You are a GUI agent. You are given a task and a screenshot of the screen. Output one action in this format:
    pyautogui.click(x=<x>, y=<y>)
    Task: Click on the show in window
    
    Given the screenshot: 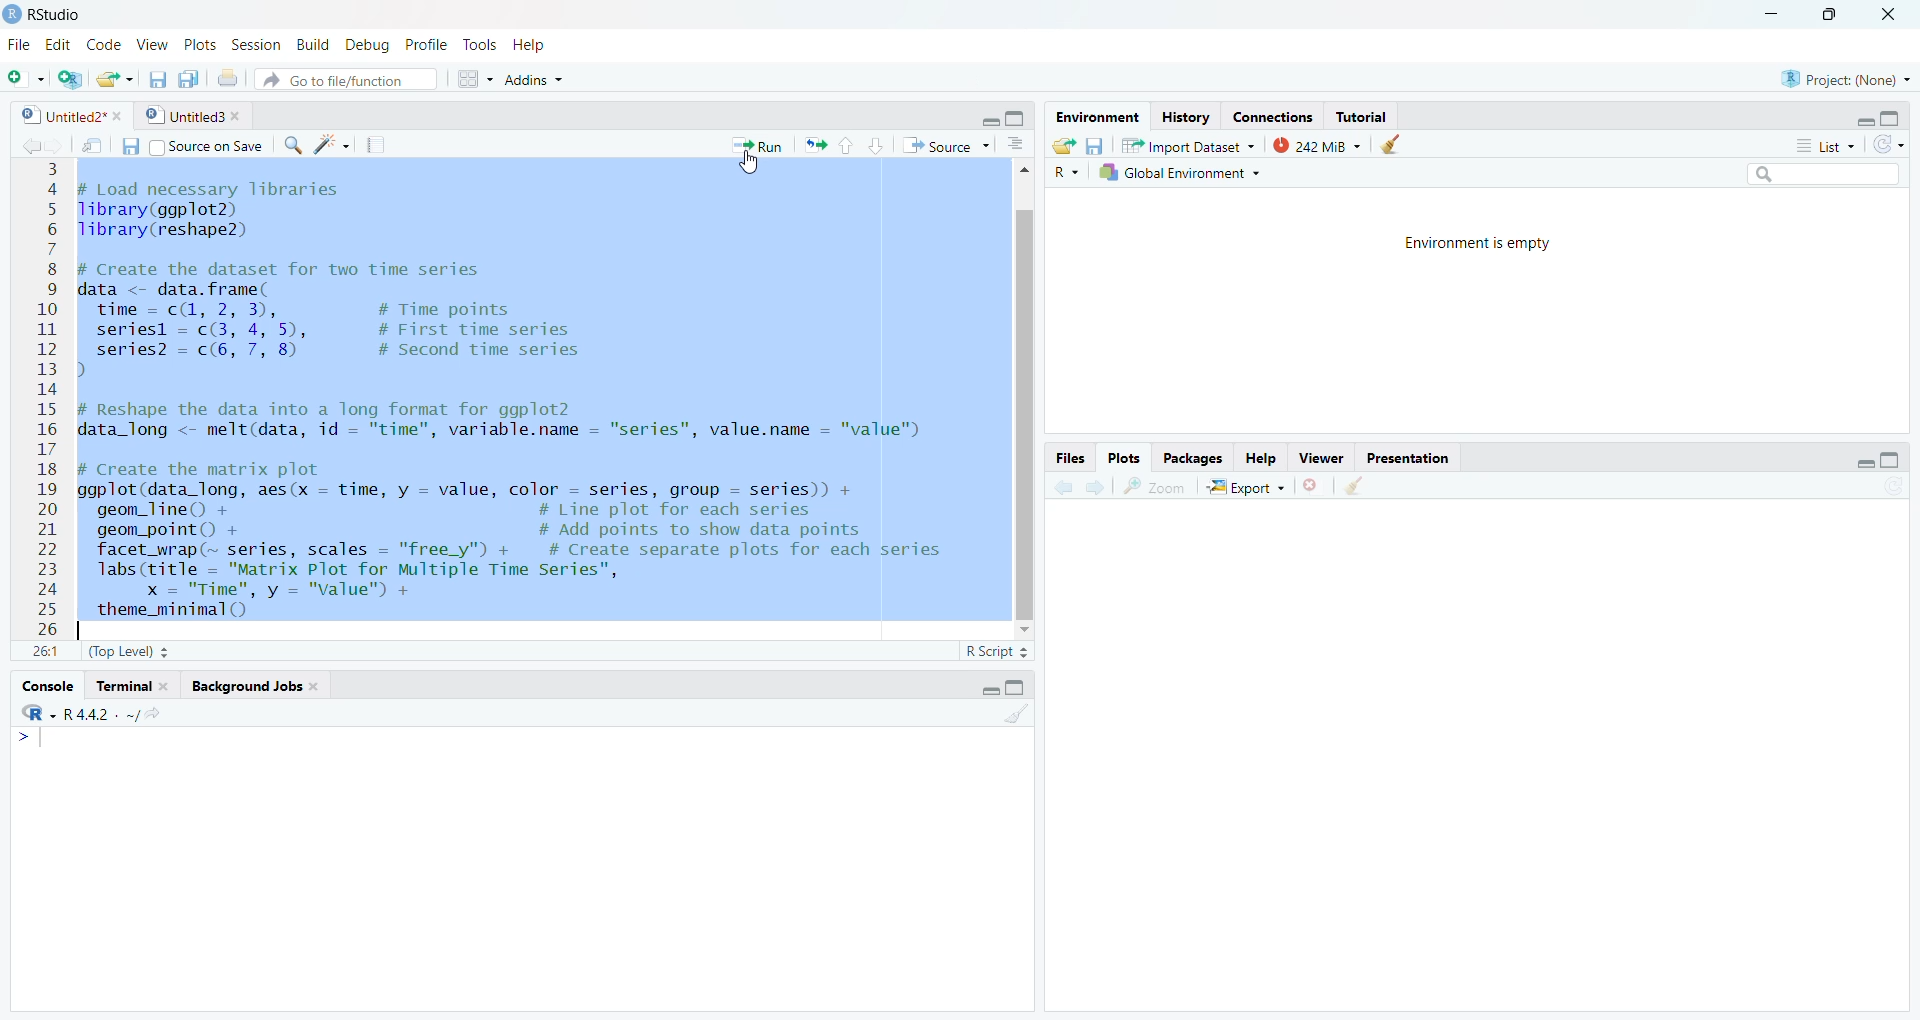 What is the action you would take?
    pyautogui.click(x=95, y=145)
    